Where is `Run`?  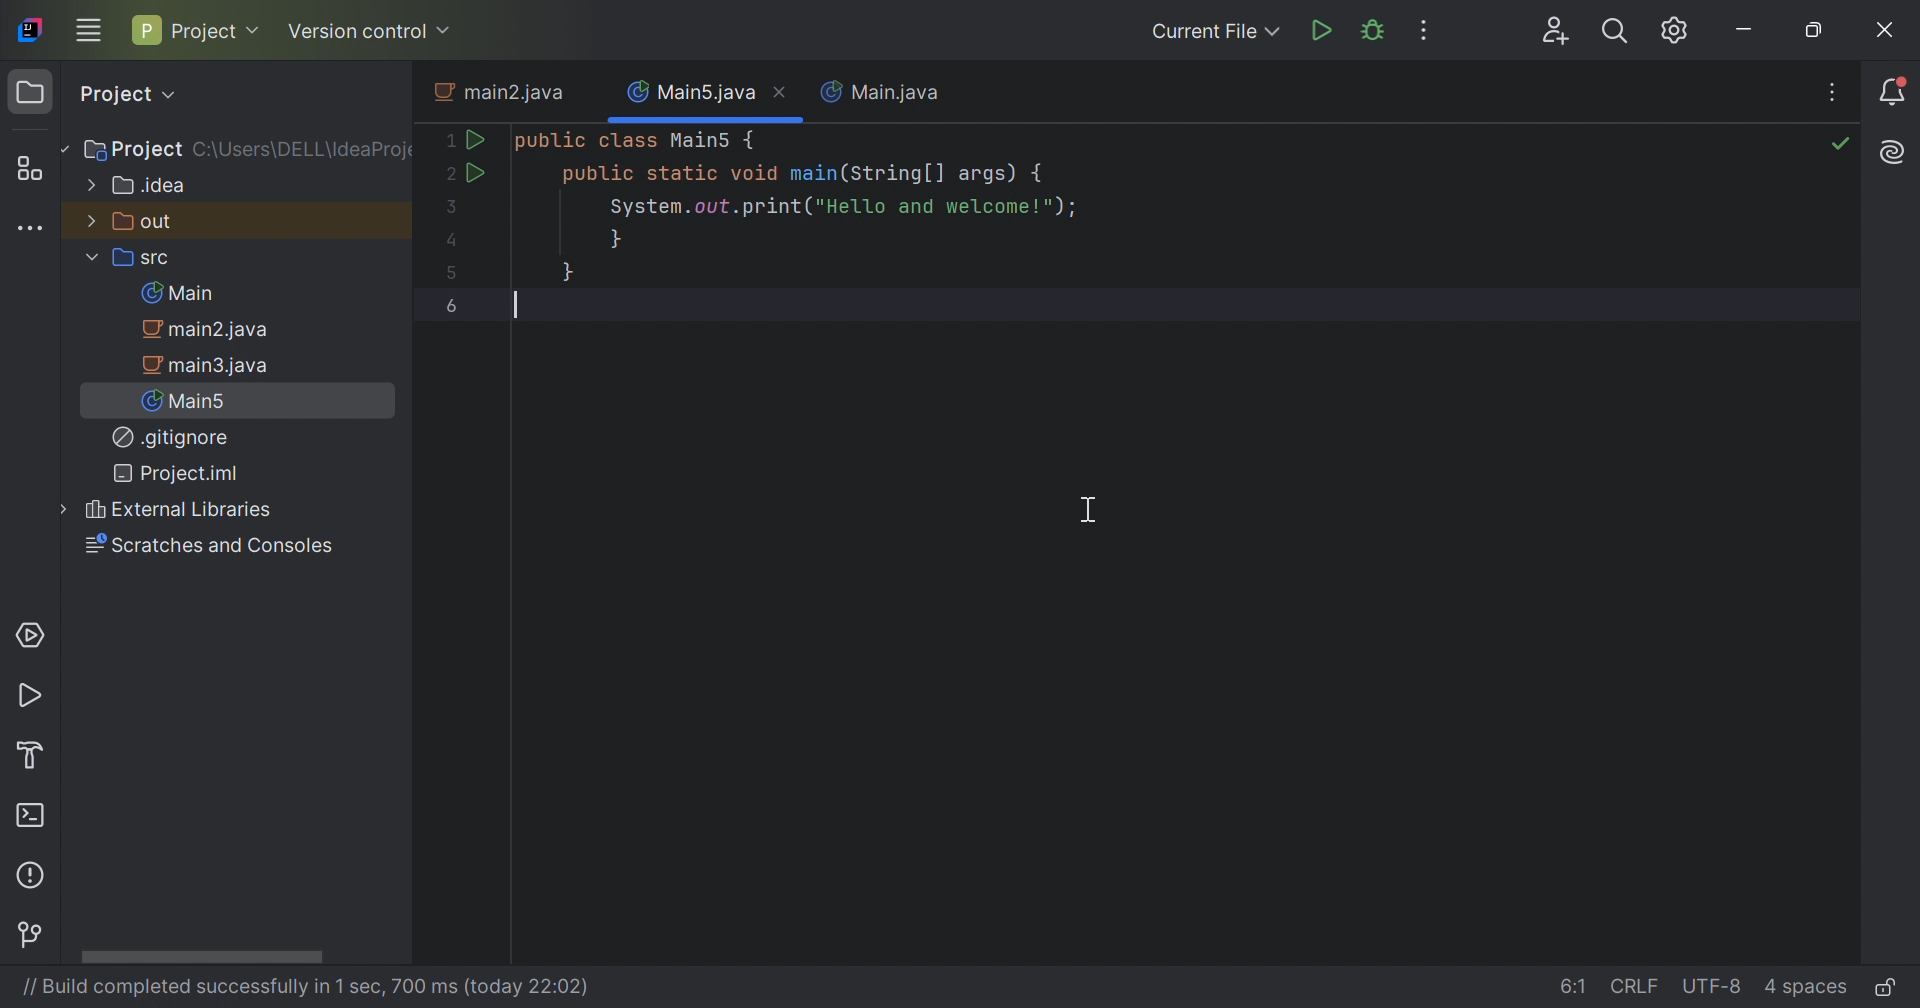 Run is located at coordinates (475, 138).